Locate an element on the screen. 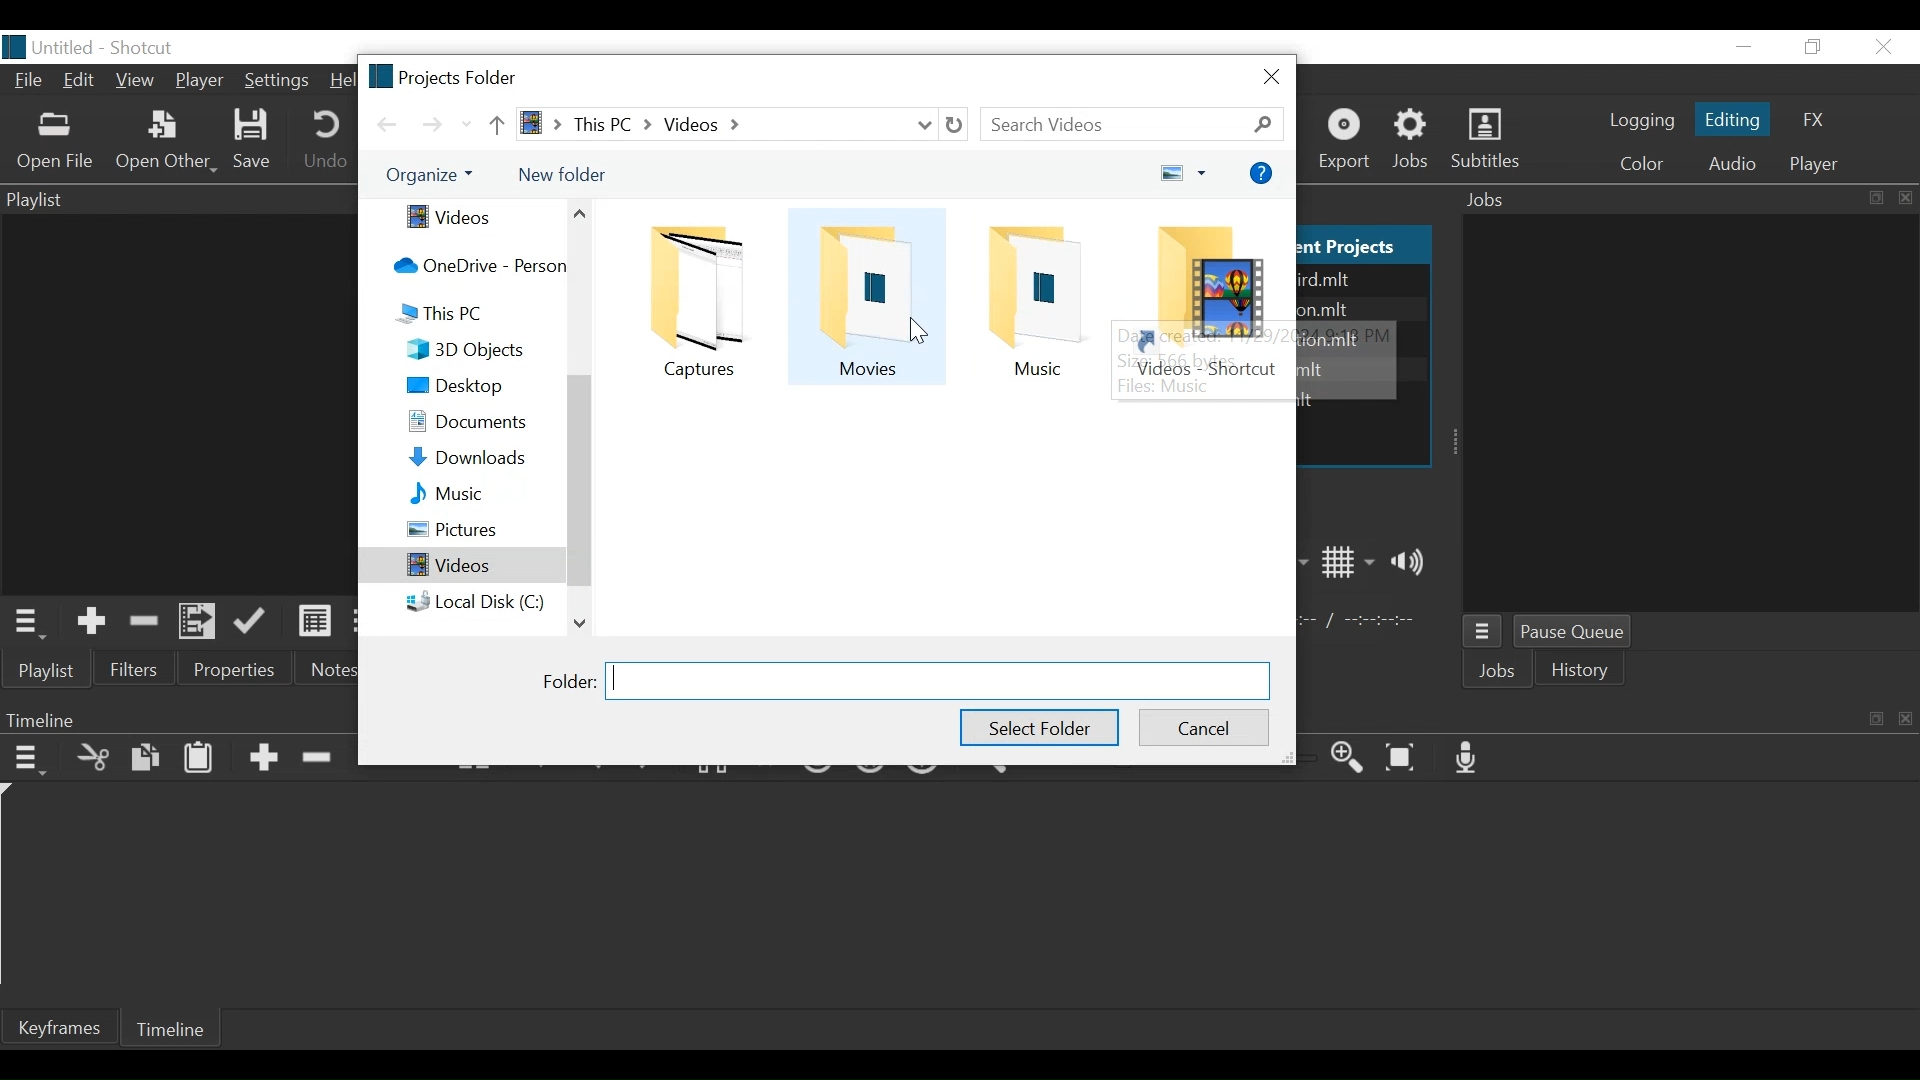  Close is located at coordinates (1880, 46).